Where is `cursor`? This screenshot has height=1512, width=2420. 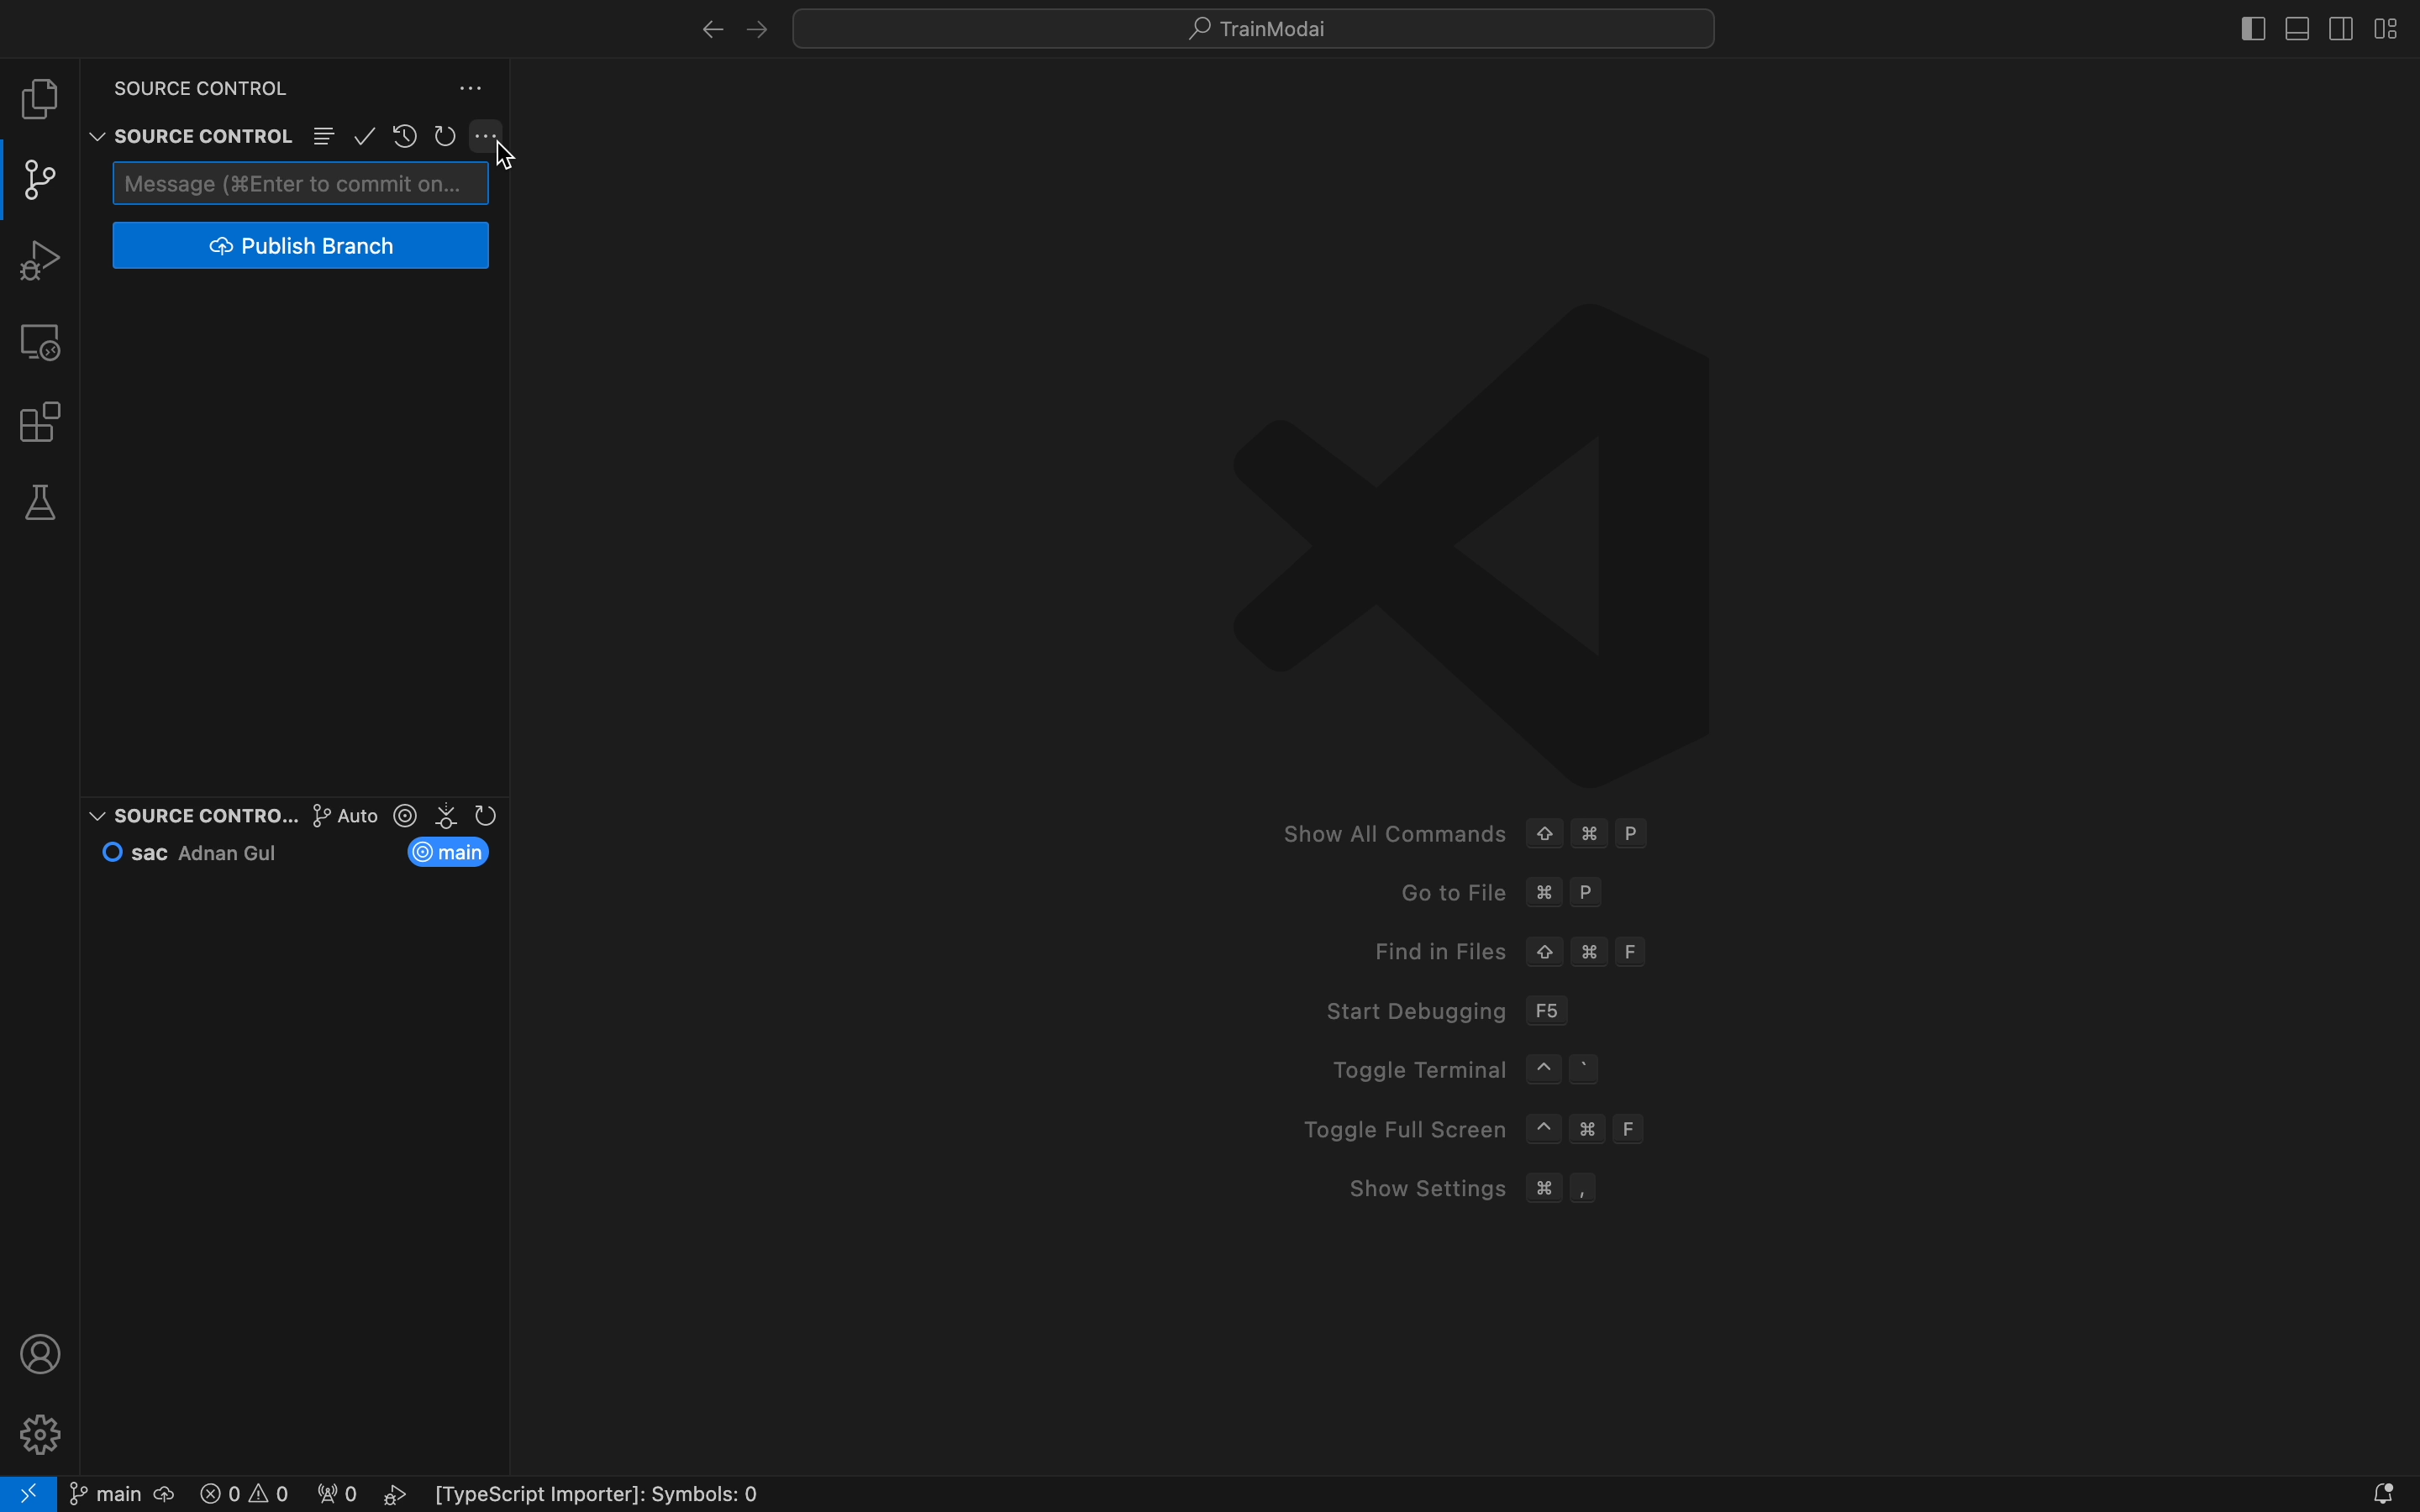 cursor is located at coordinates (490, 153).